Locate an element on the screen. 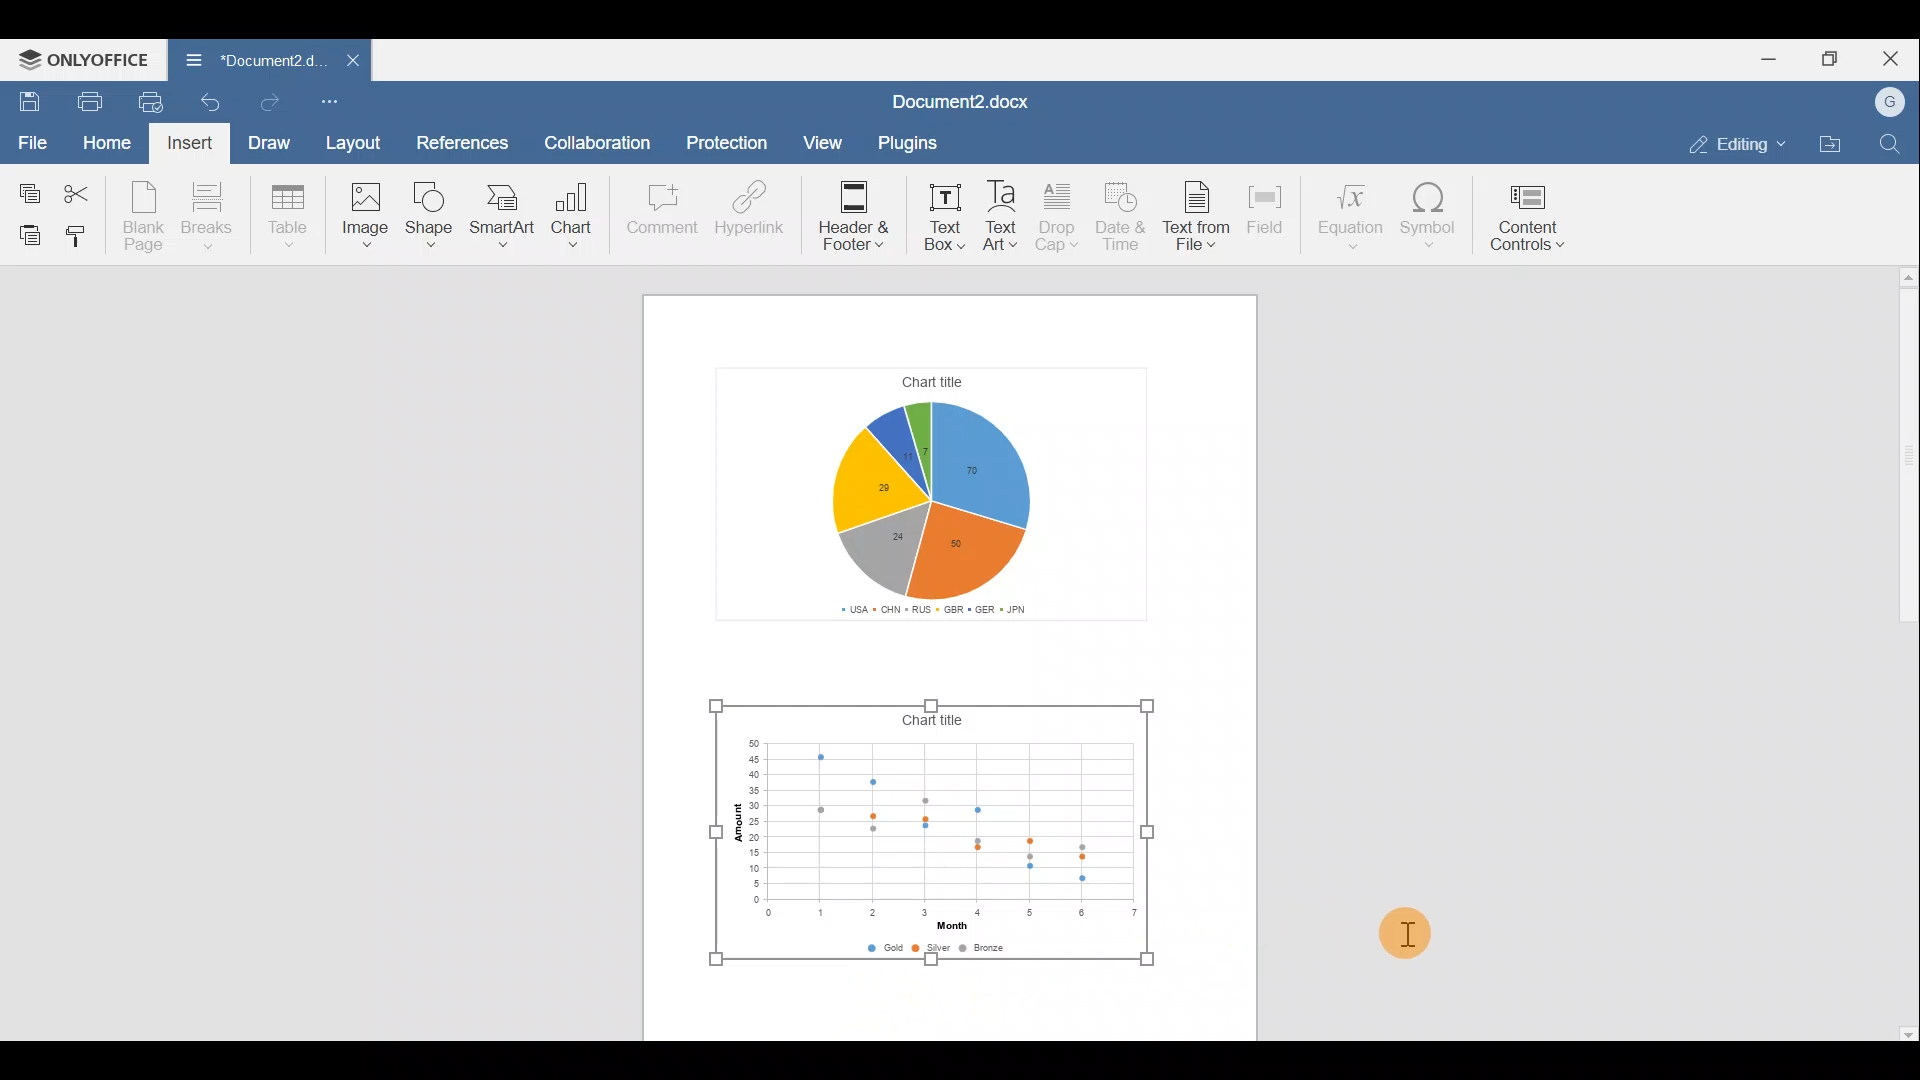 The width and height of the screenshot is (1920, 1080). Account name is located at coordinates (1891, 99).